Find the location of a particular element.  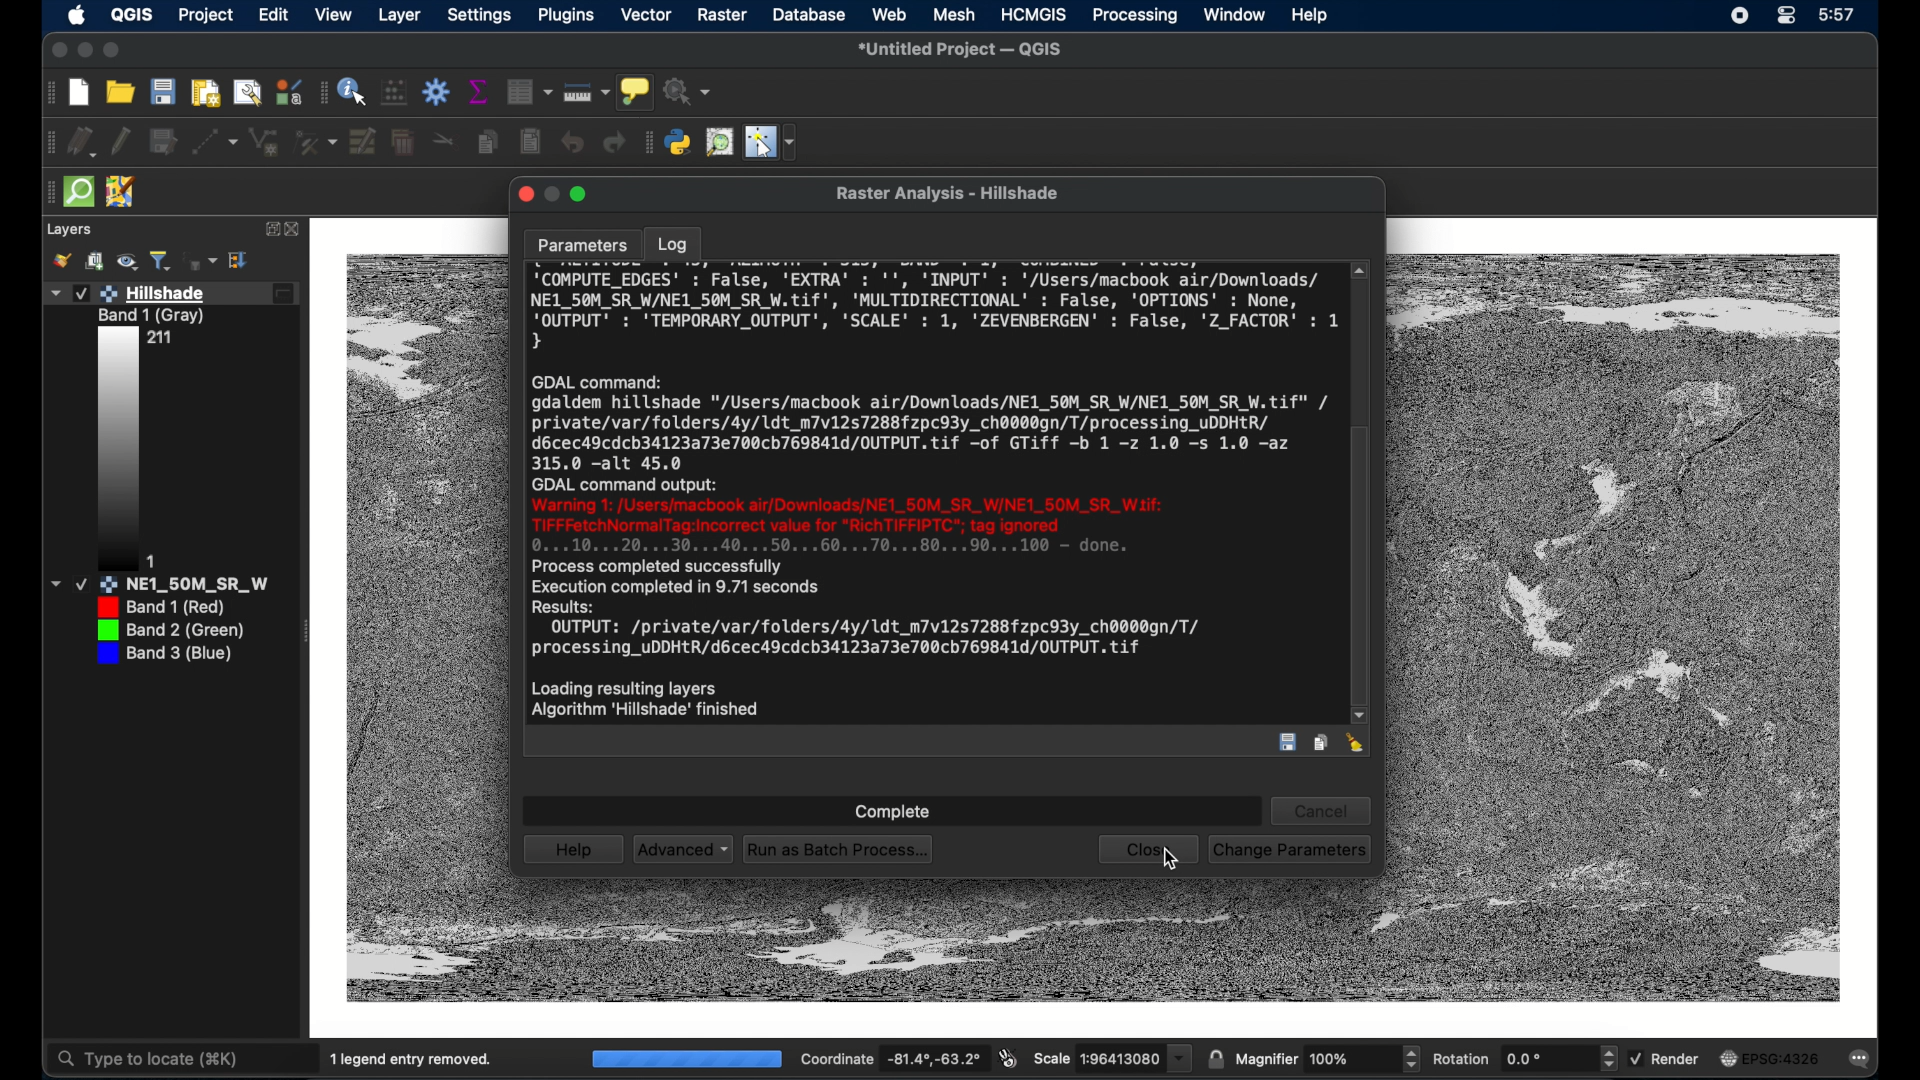

jsom remote is located at coordinates (122, 190).